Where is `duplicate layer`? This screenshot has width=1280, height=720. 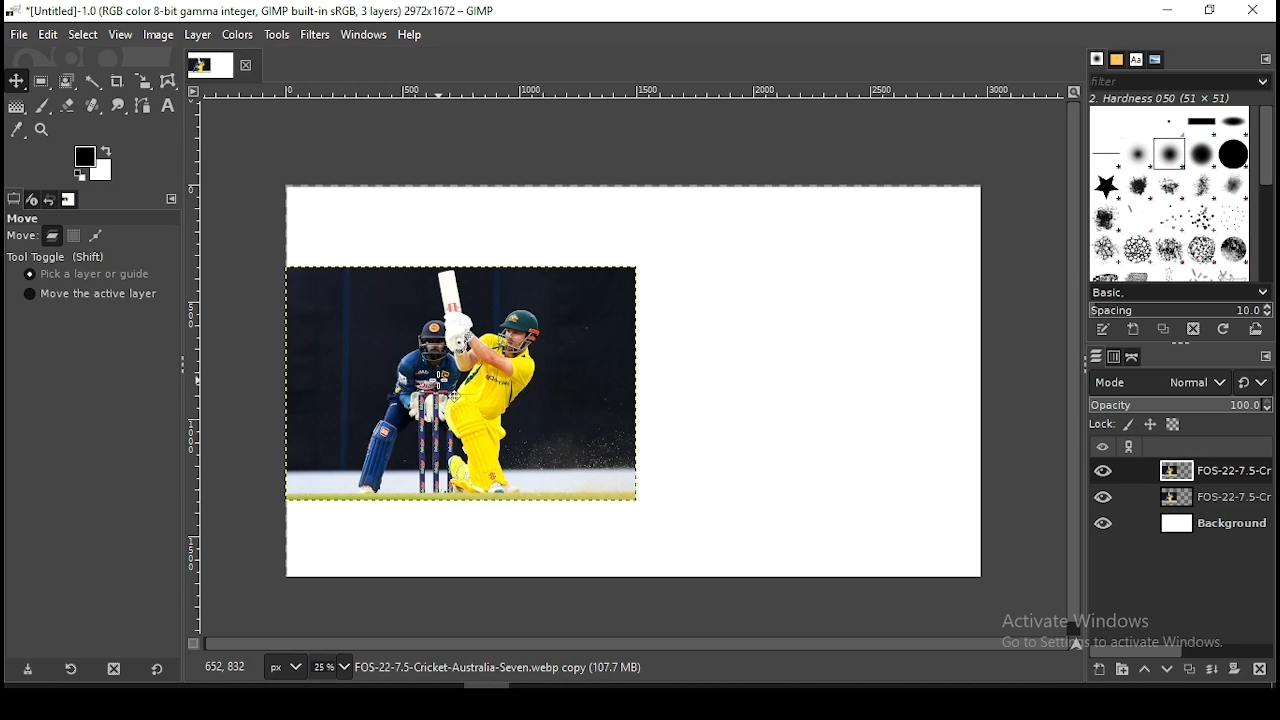
duplicate layer is located at coordinates (1186, 672).